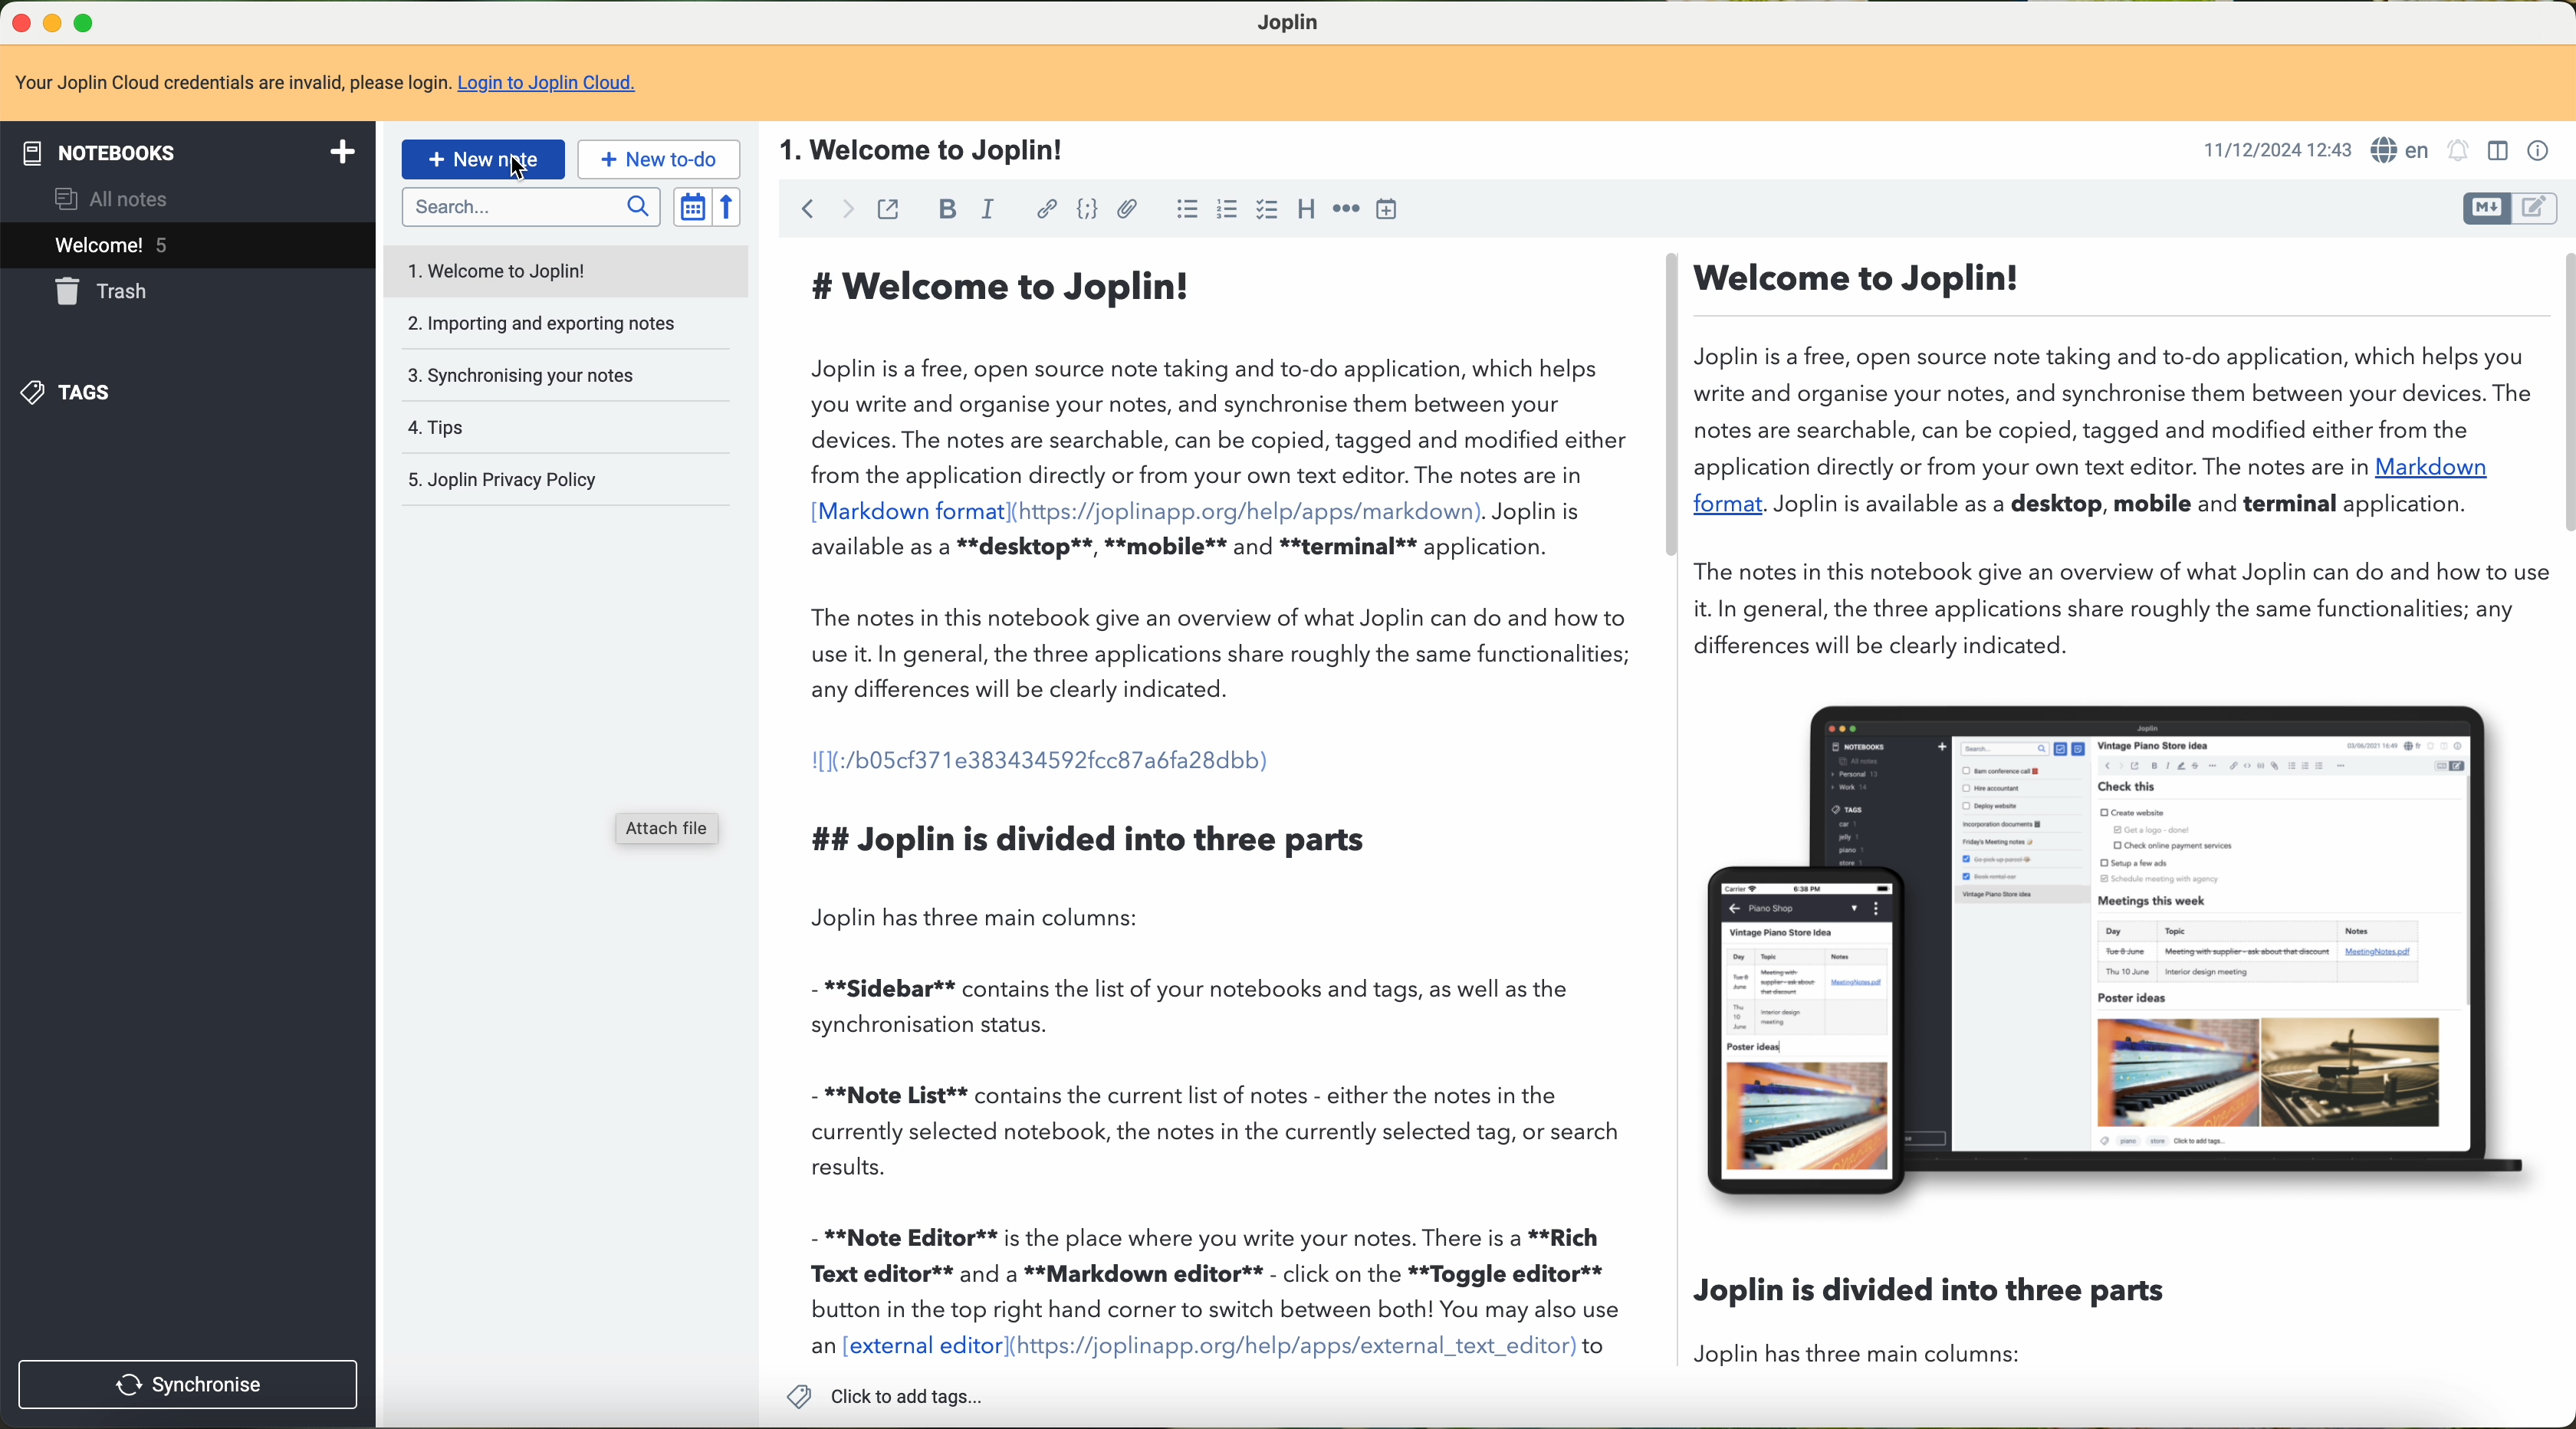 This screenshot has width=2576, height=1429. What do you see at coordinates (1927, 1317) in the screenshot?
I see `body text` at bounding box center [1927, 1317].